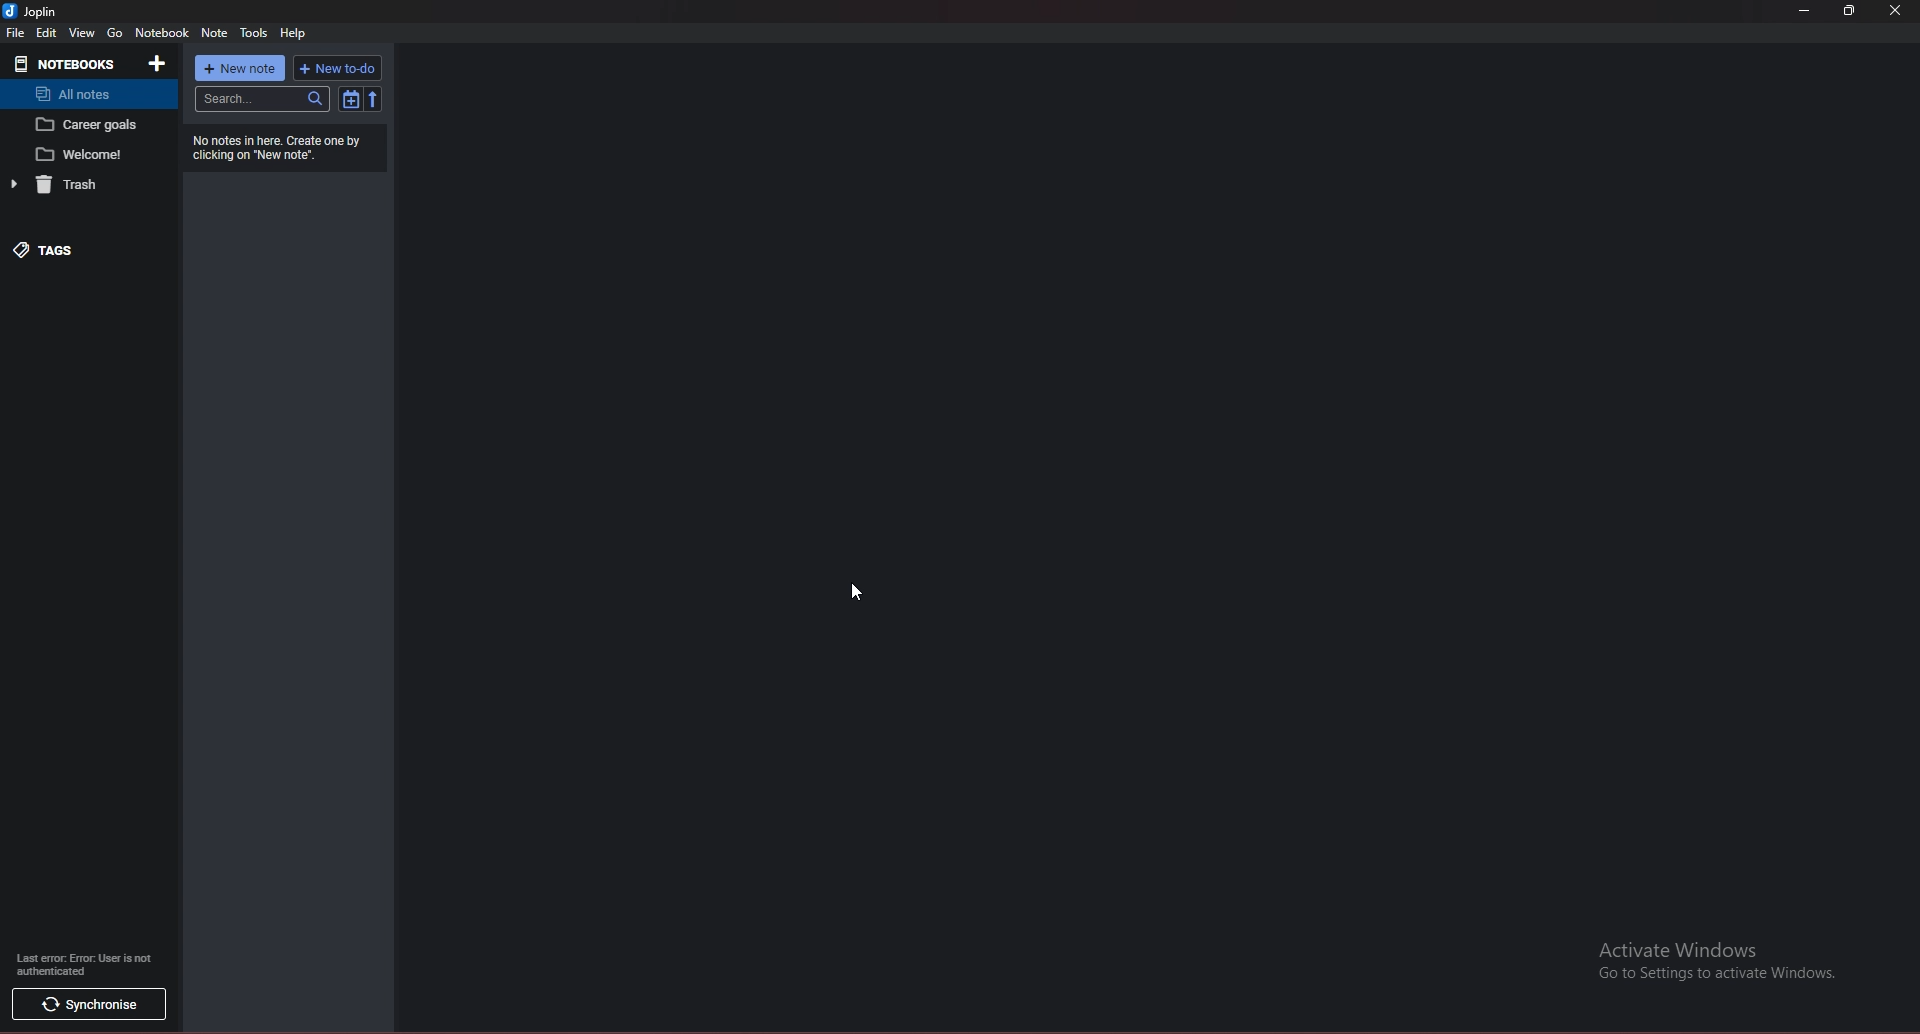 This screenshot has height=1034, width=1920. What do you see at coordinates (1850, 12) in the screenshot?
I see `resize` at bounding box center [1850, 12].